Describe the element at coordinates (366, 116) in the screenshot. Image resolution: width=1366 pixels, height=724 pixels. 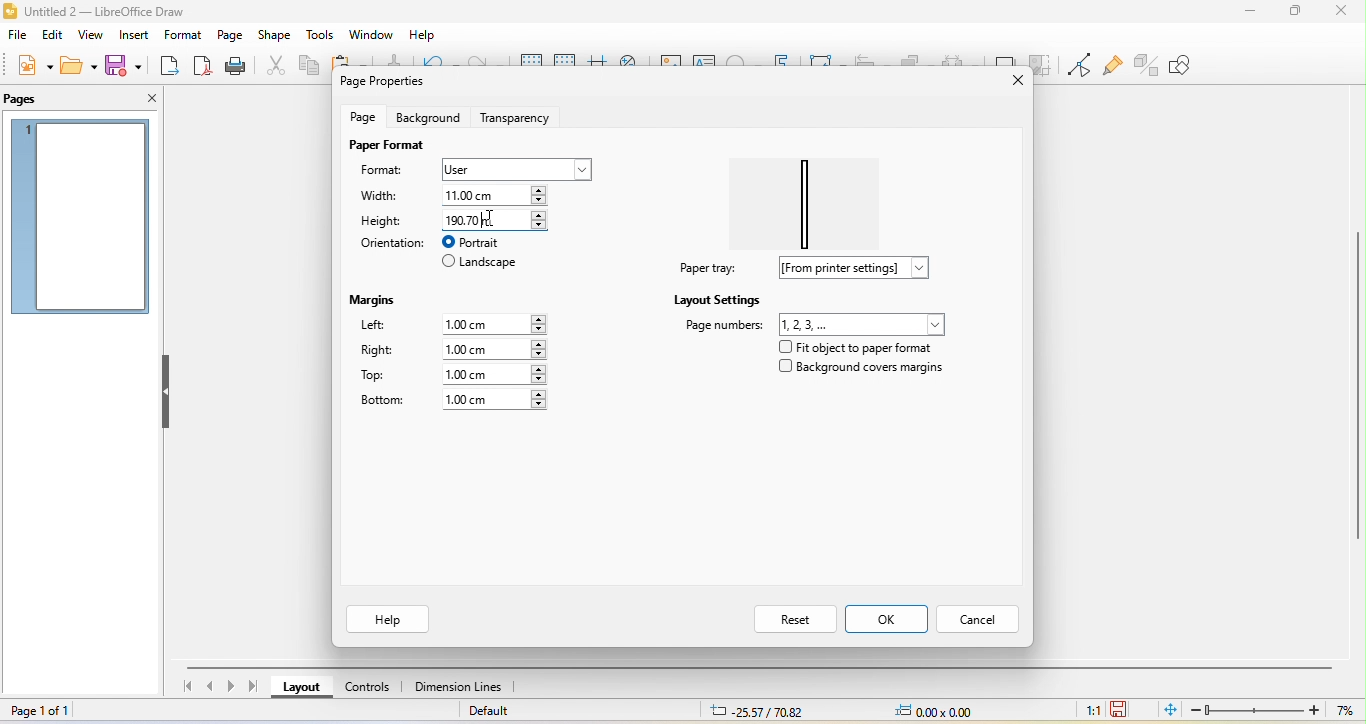
I see `page` at that location.